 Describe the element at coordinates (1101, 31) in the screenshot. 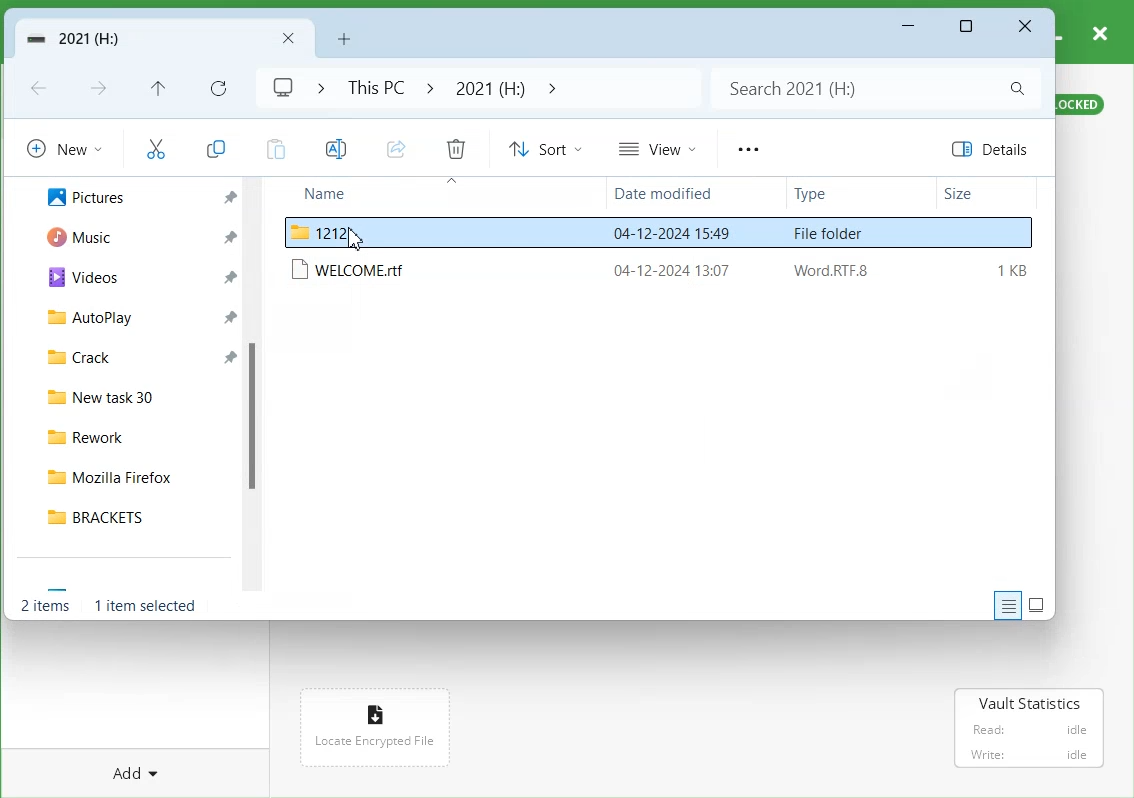

I see `close` at that location.